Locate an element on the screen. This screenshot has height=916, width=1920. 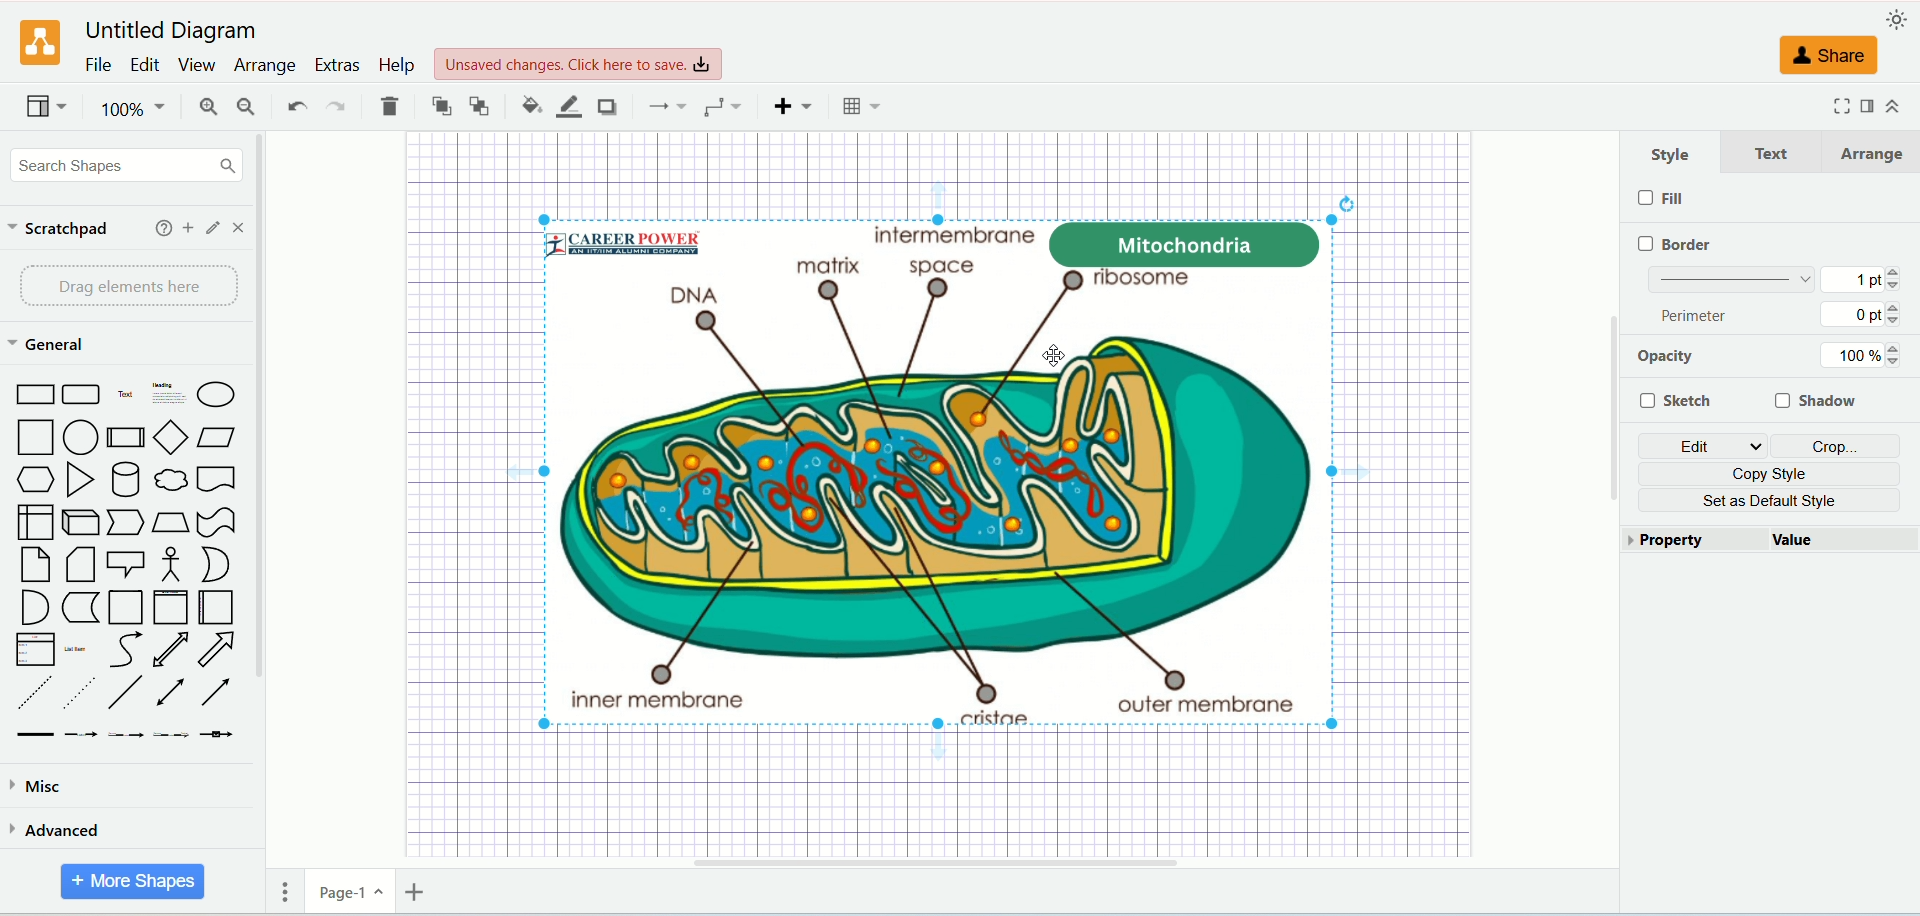
Document  is located at coordinates (218, 482).